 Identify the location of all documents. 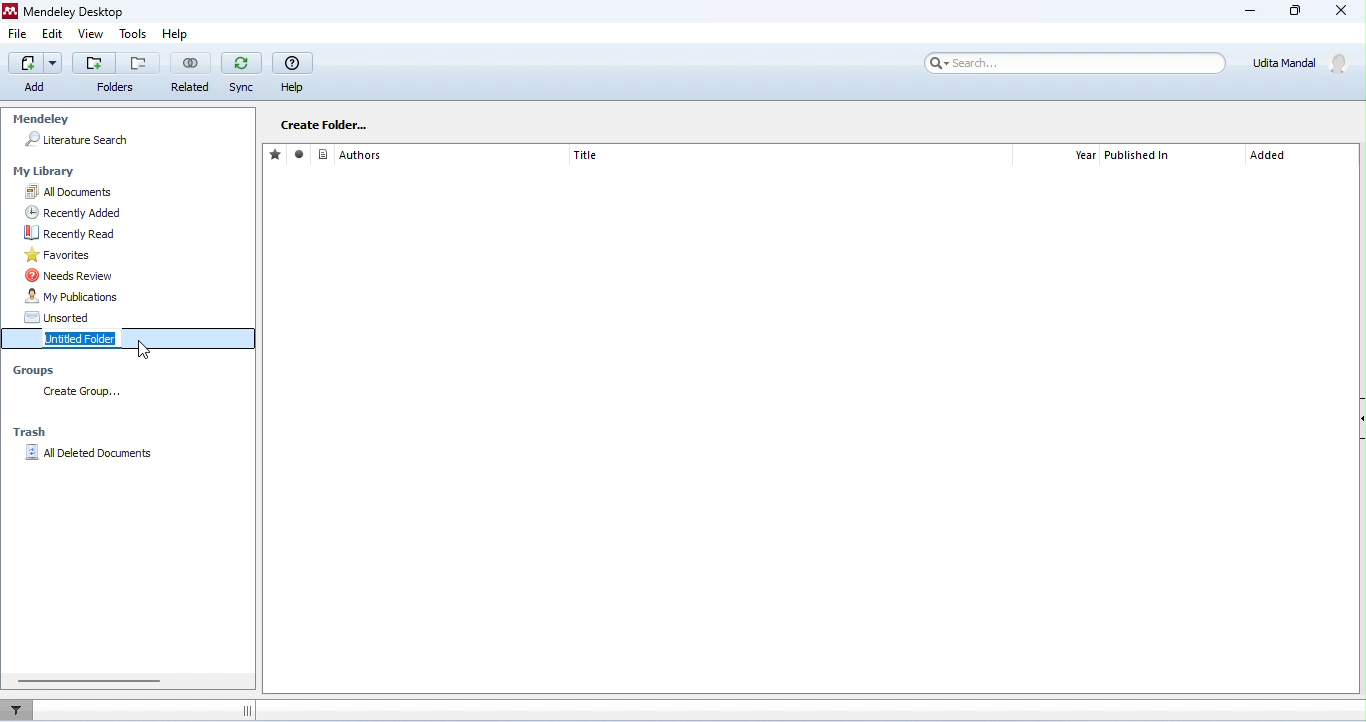
(136, 192).